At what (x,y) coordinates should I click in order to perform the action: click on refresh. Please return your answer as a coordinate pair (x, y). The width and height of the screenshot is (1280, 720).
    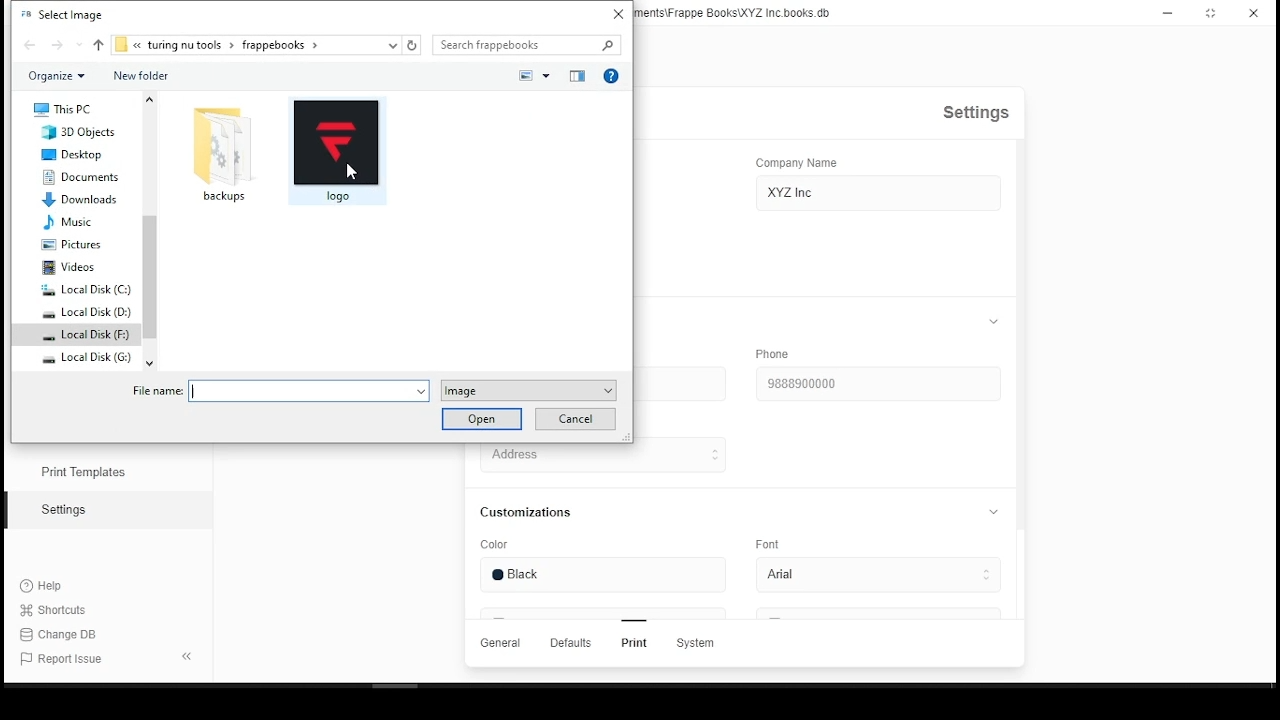
    Looking at the image, I should click on (411, 45).